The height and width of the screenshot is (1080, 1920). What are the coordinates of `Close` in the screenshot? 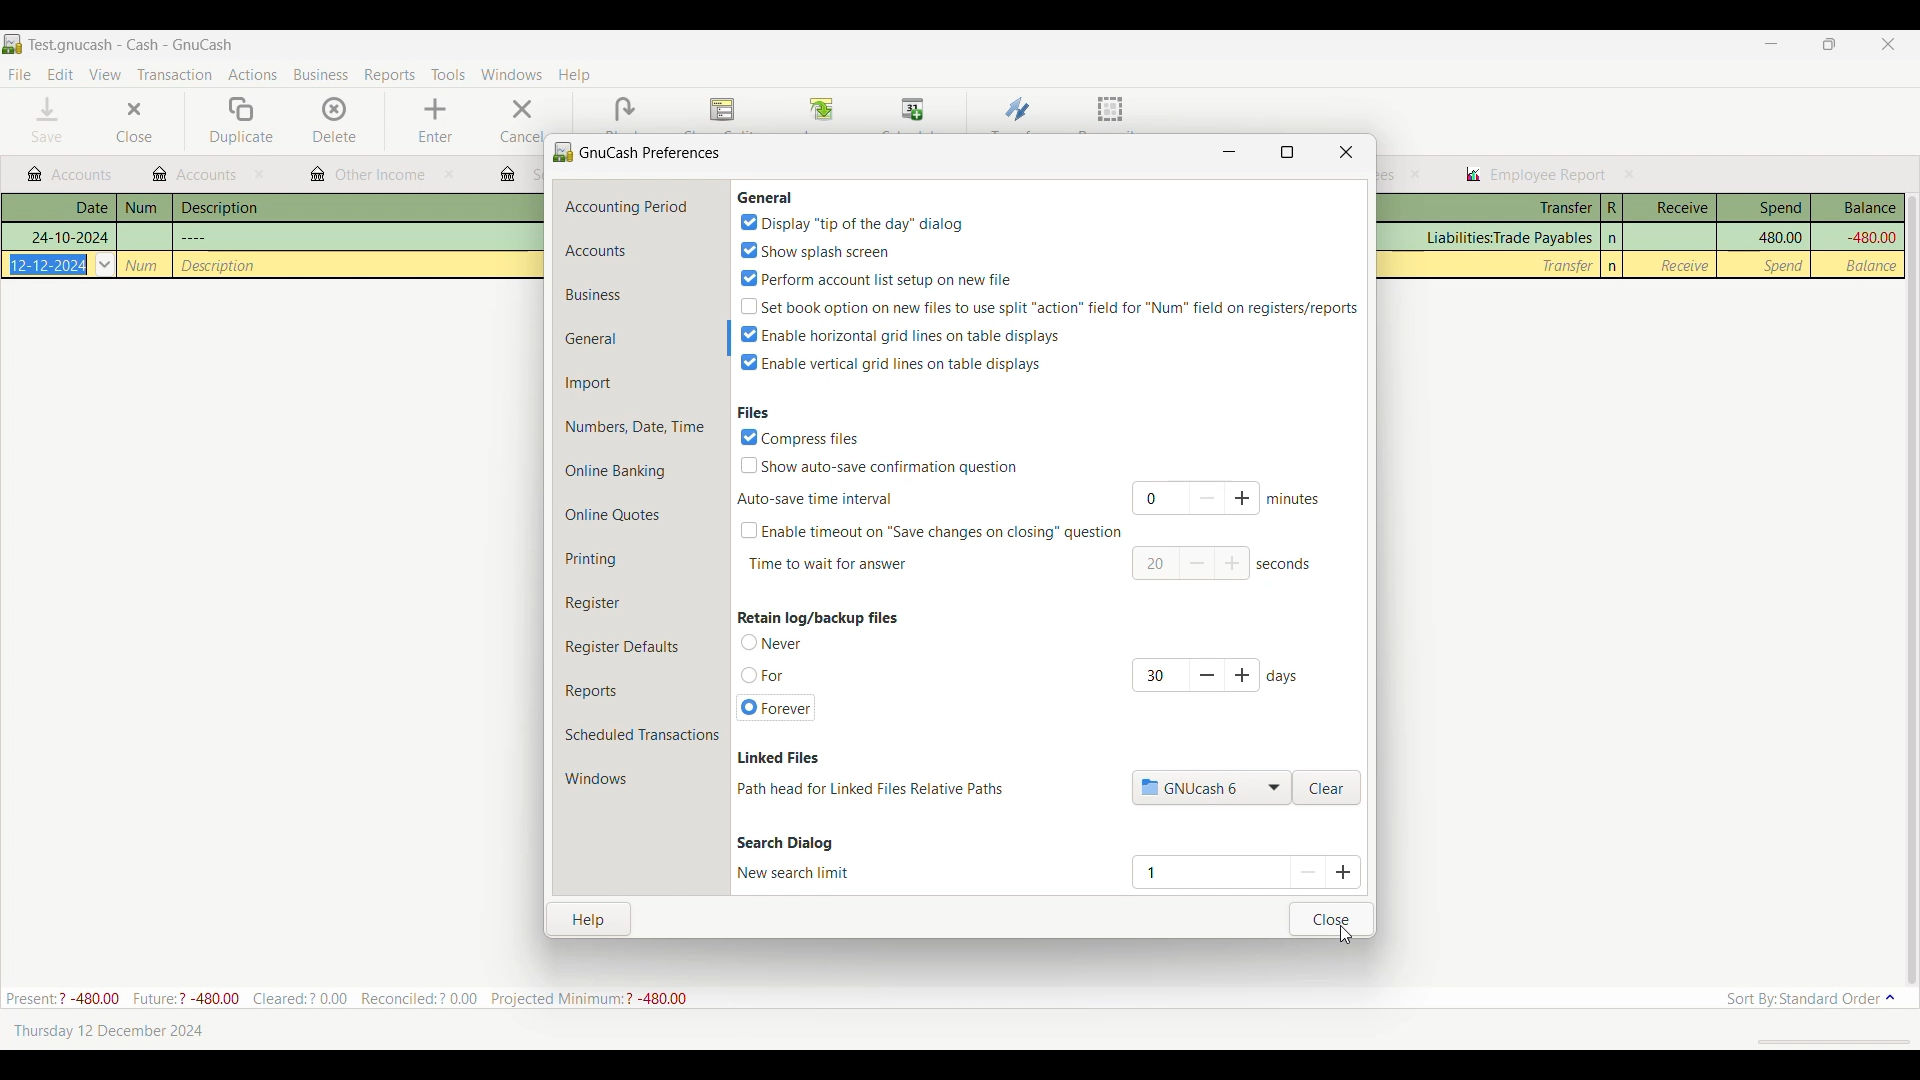 It's located at (1331, 919).